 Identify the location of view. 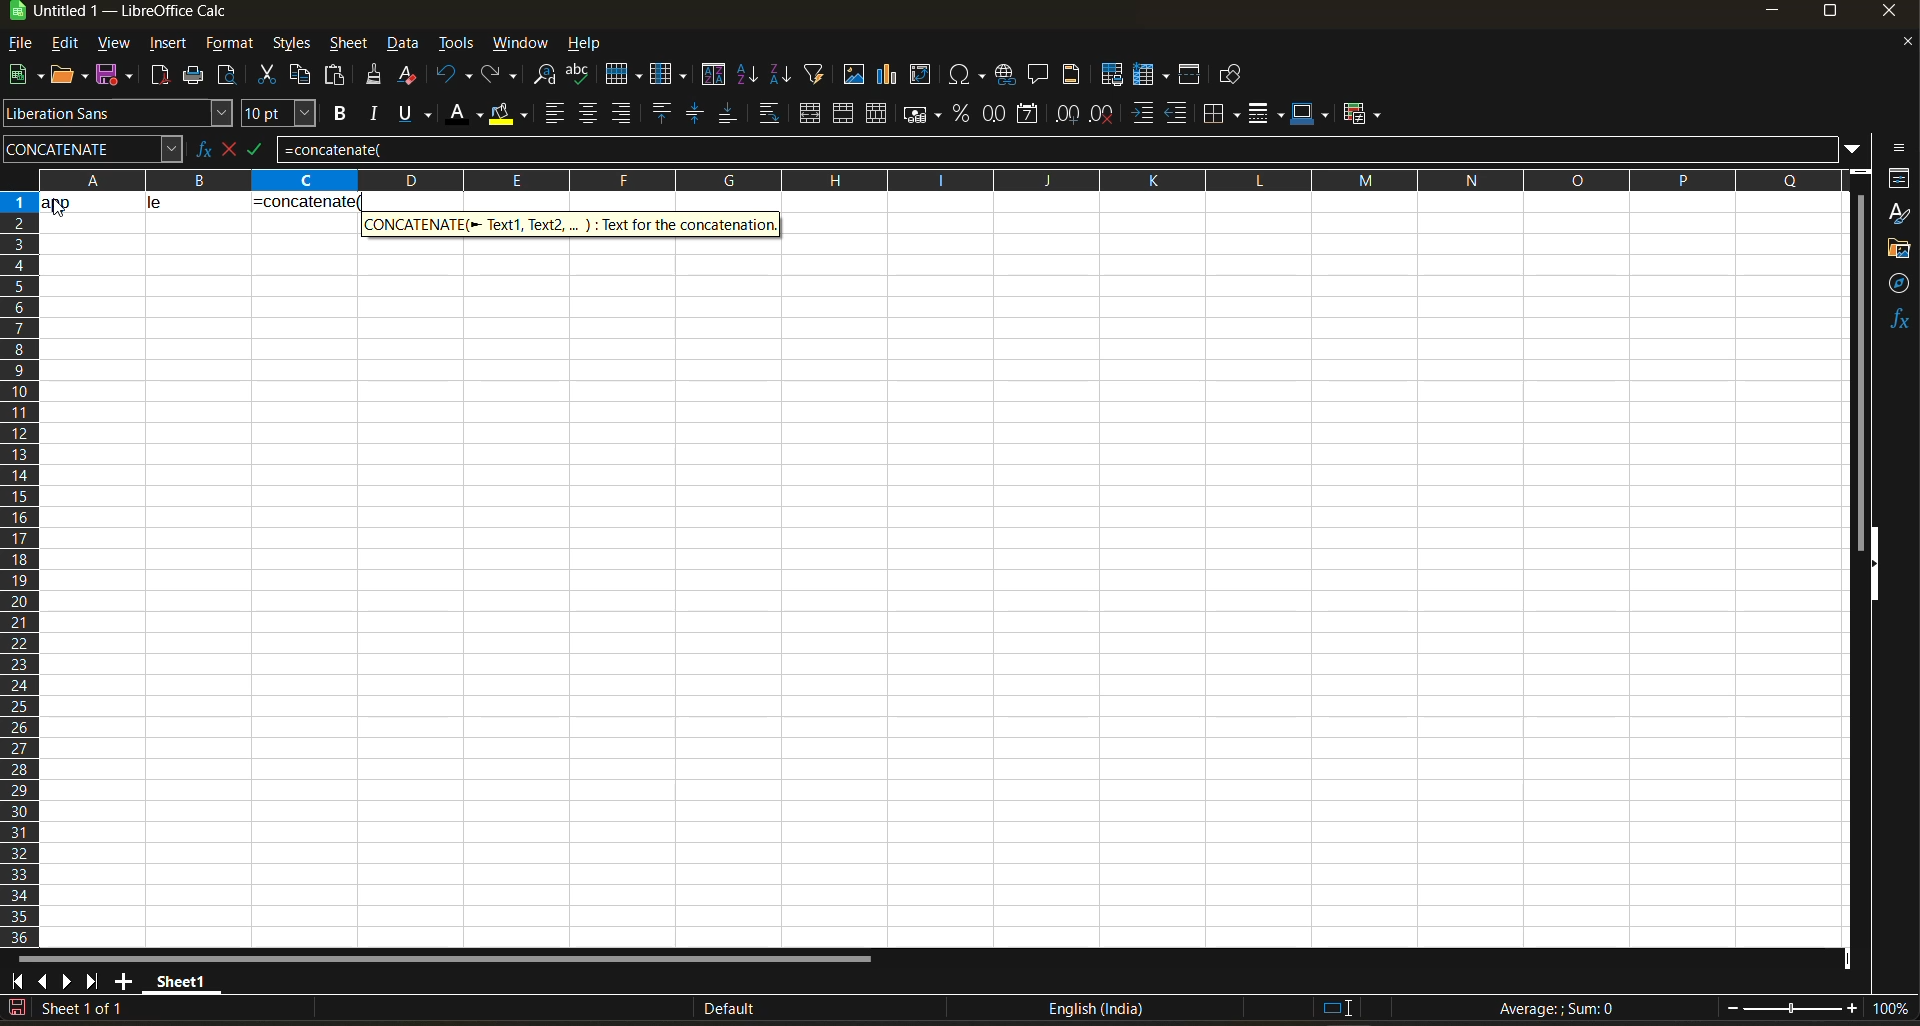
(113, 44).